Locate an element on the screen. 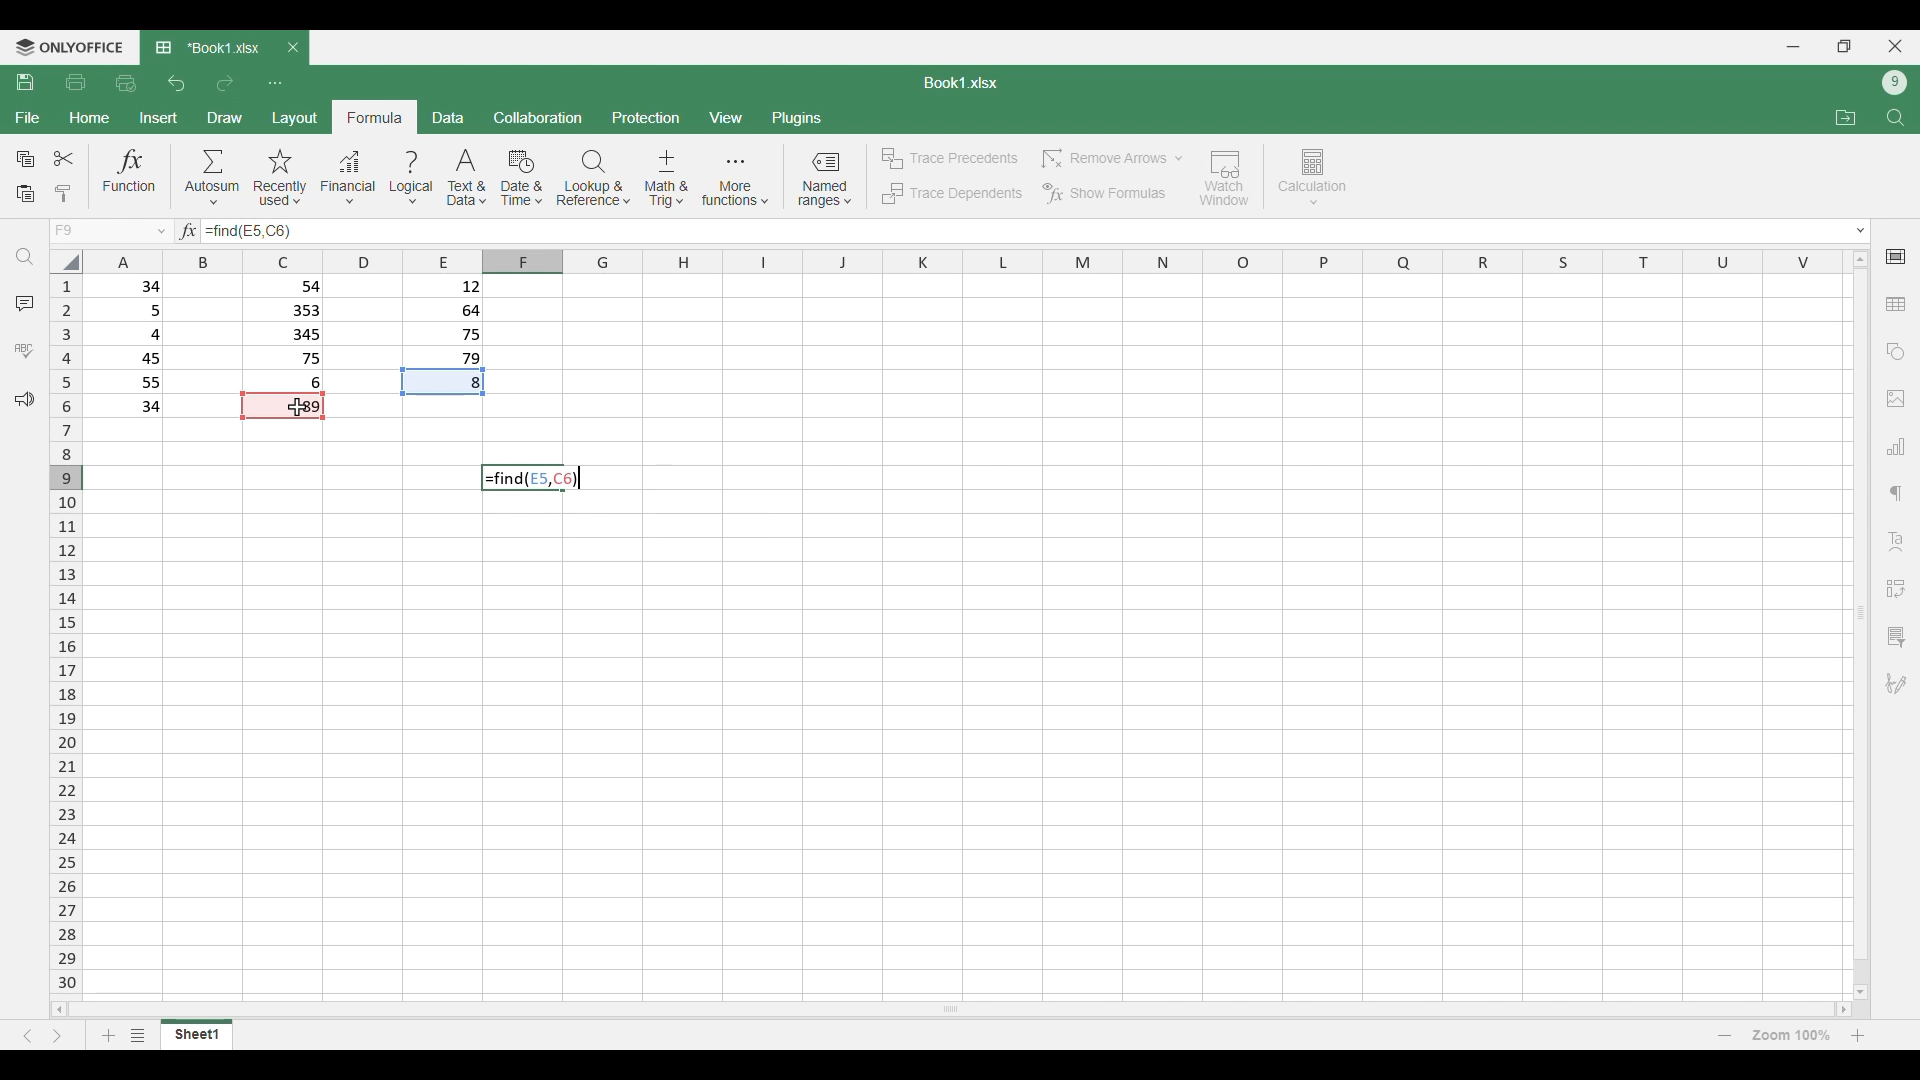  Insert pivot table is located at coordinates (1895, 589).